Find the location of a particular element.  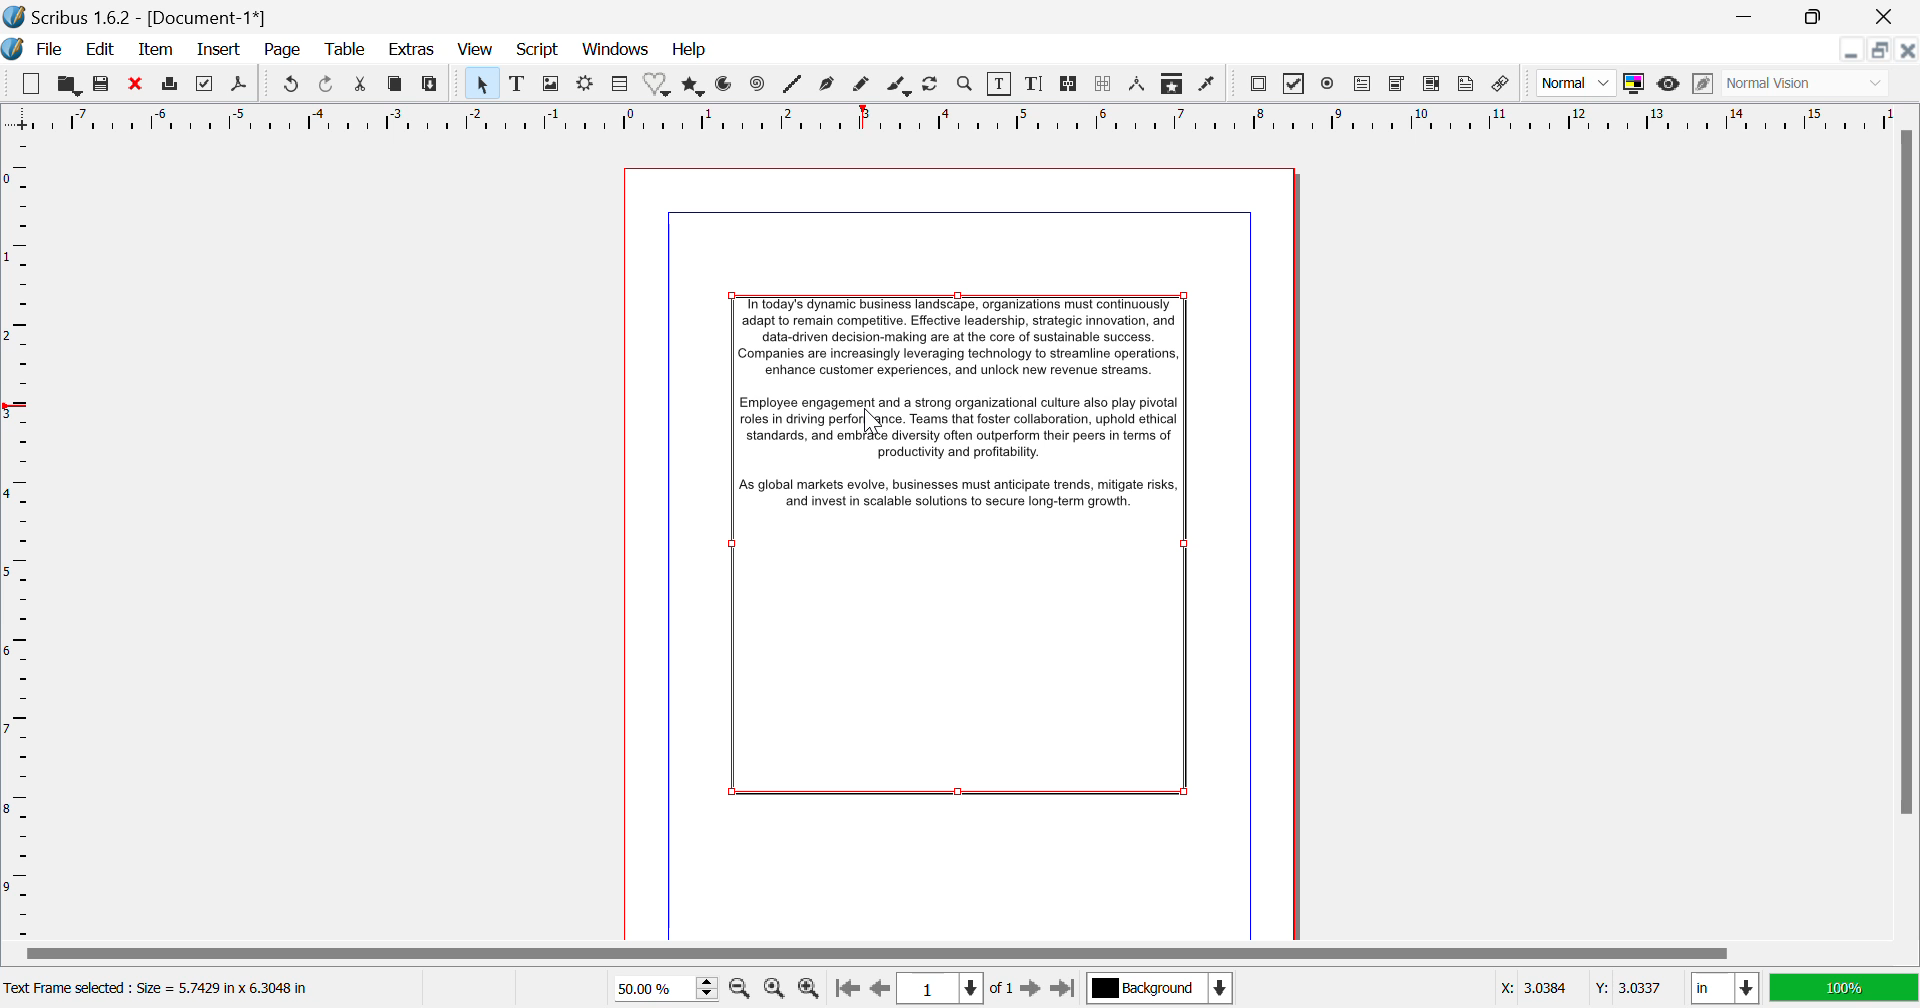

Text Frame Selected is located at coordinates (977, 557).